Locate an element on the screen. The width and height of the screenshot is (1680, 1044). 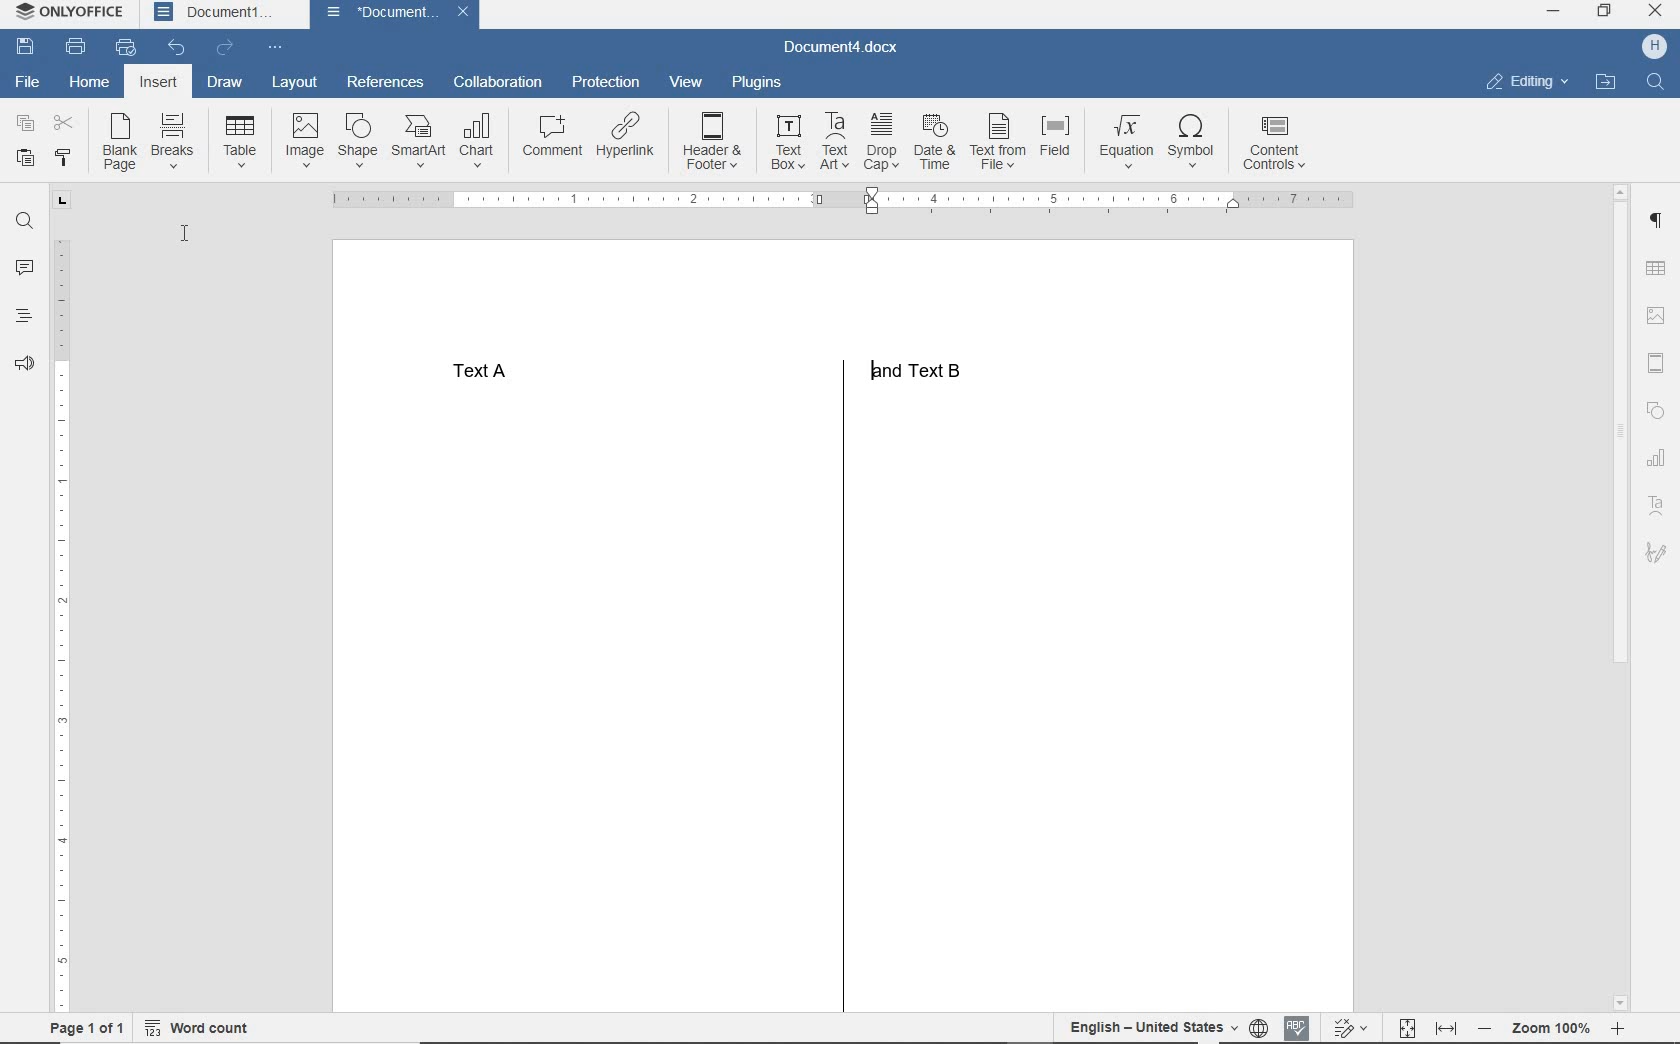
PARAGRAPH SETTINGS is located at coordinates (1656, 221).